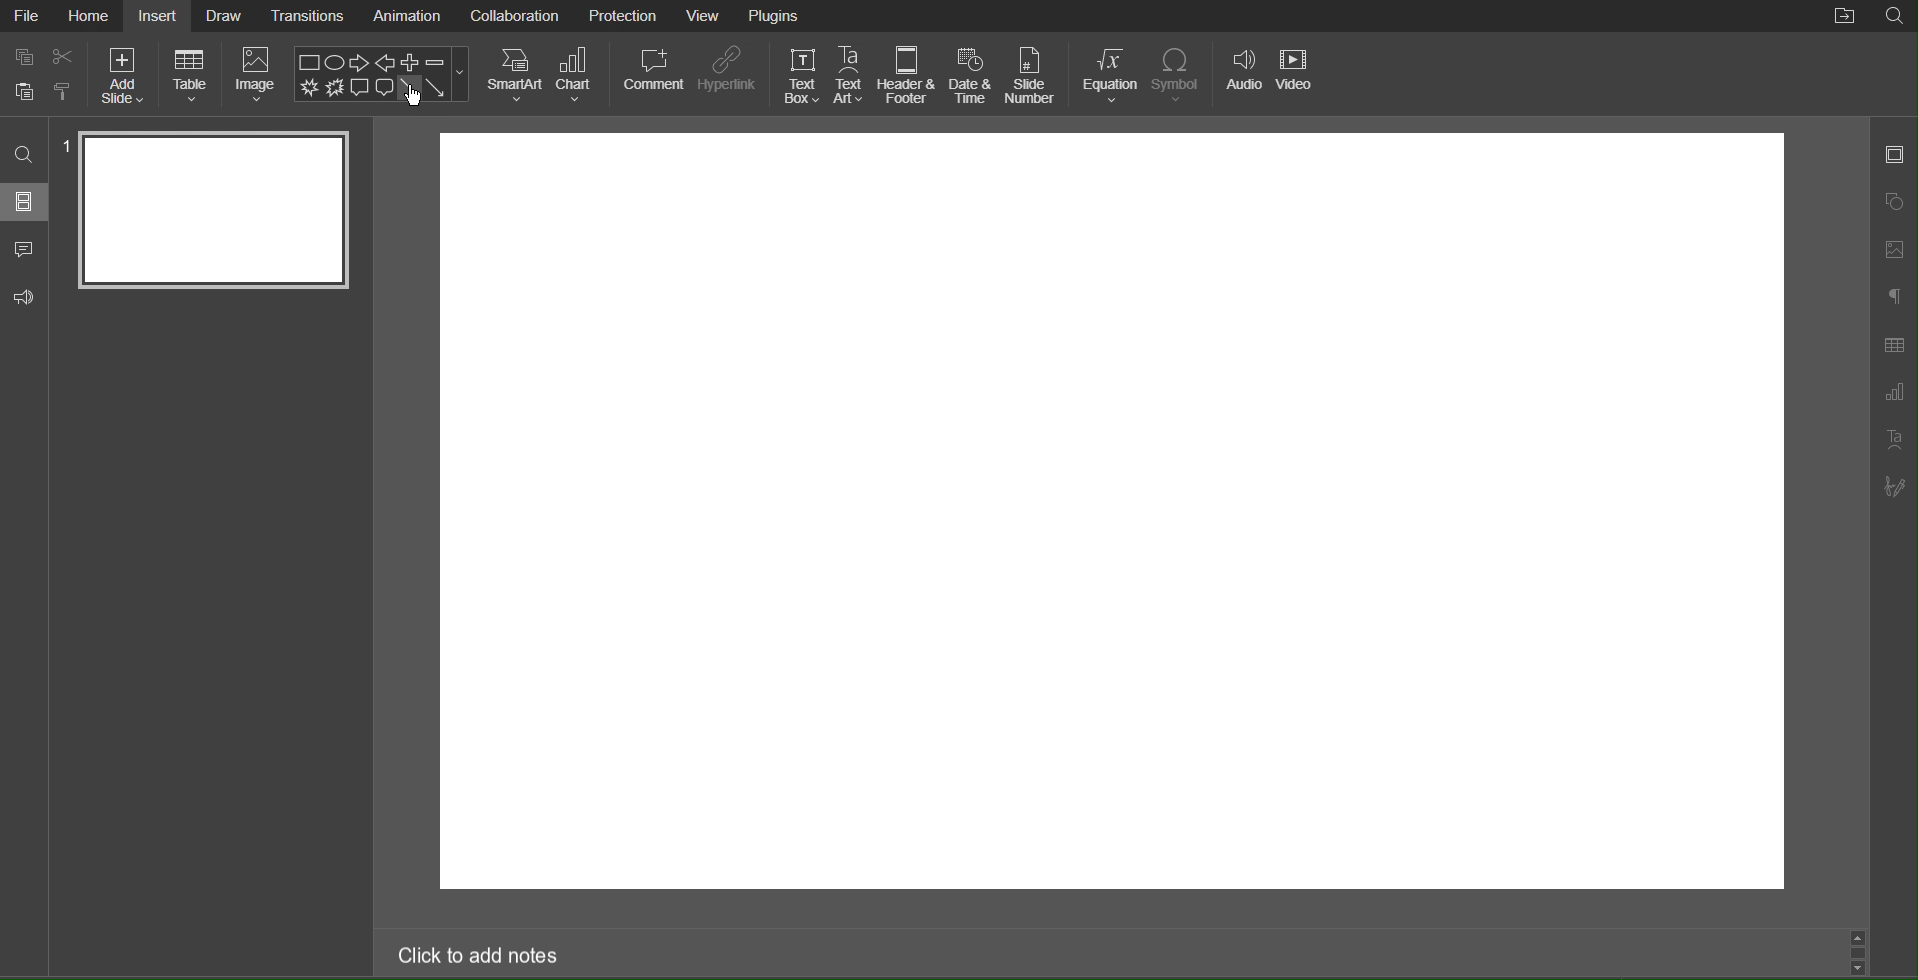  What do you see at coordinates (415, 100) in the screenshot?
I see `Pointer` at bounding box center [415, 100].